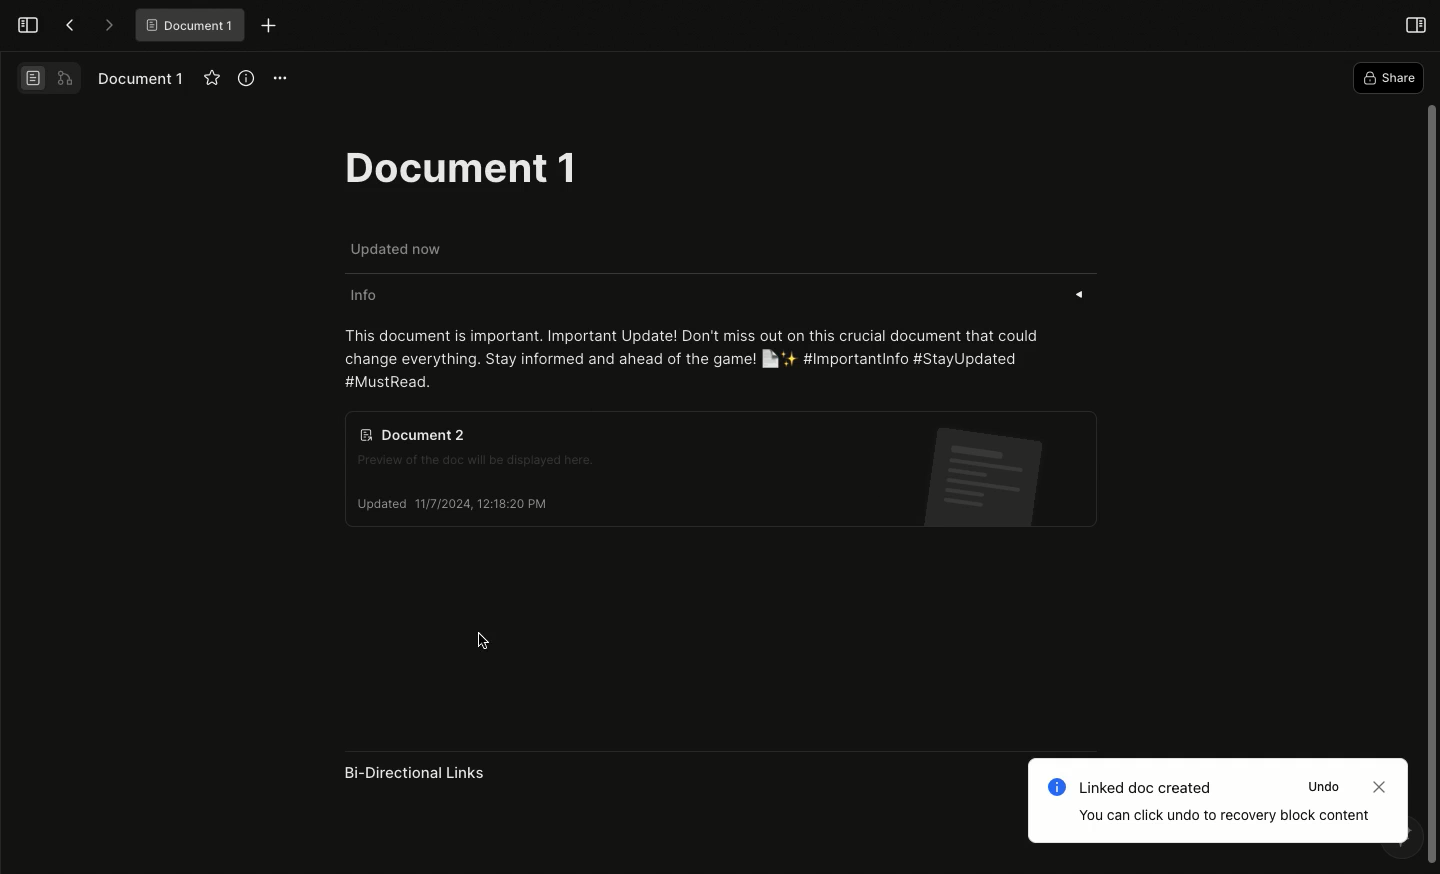 This screenshot has height=874, width=1440. Describe the element at coordinates (143, 78) in the screenshot. I see `Document 1` at that location.